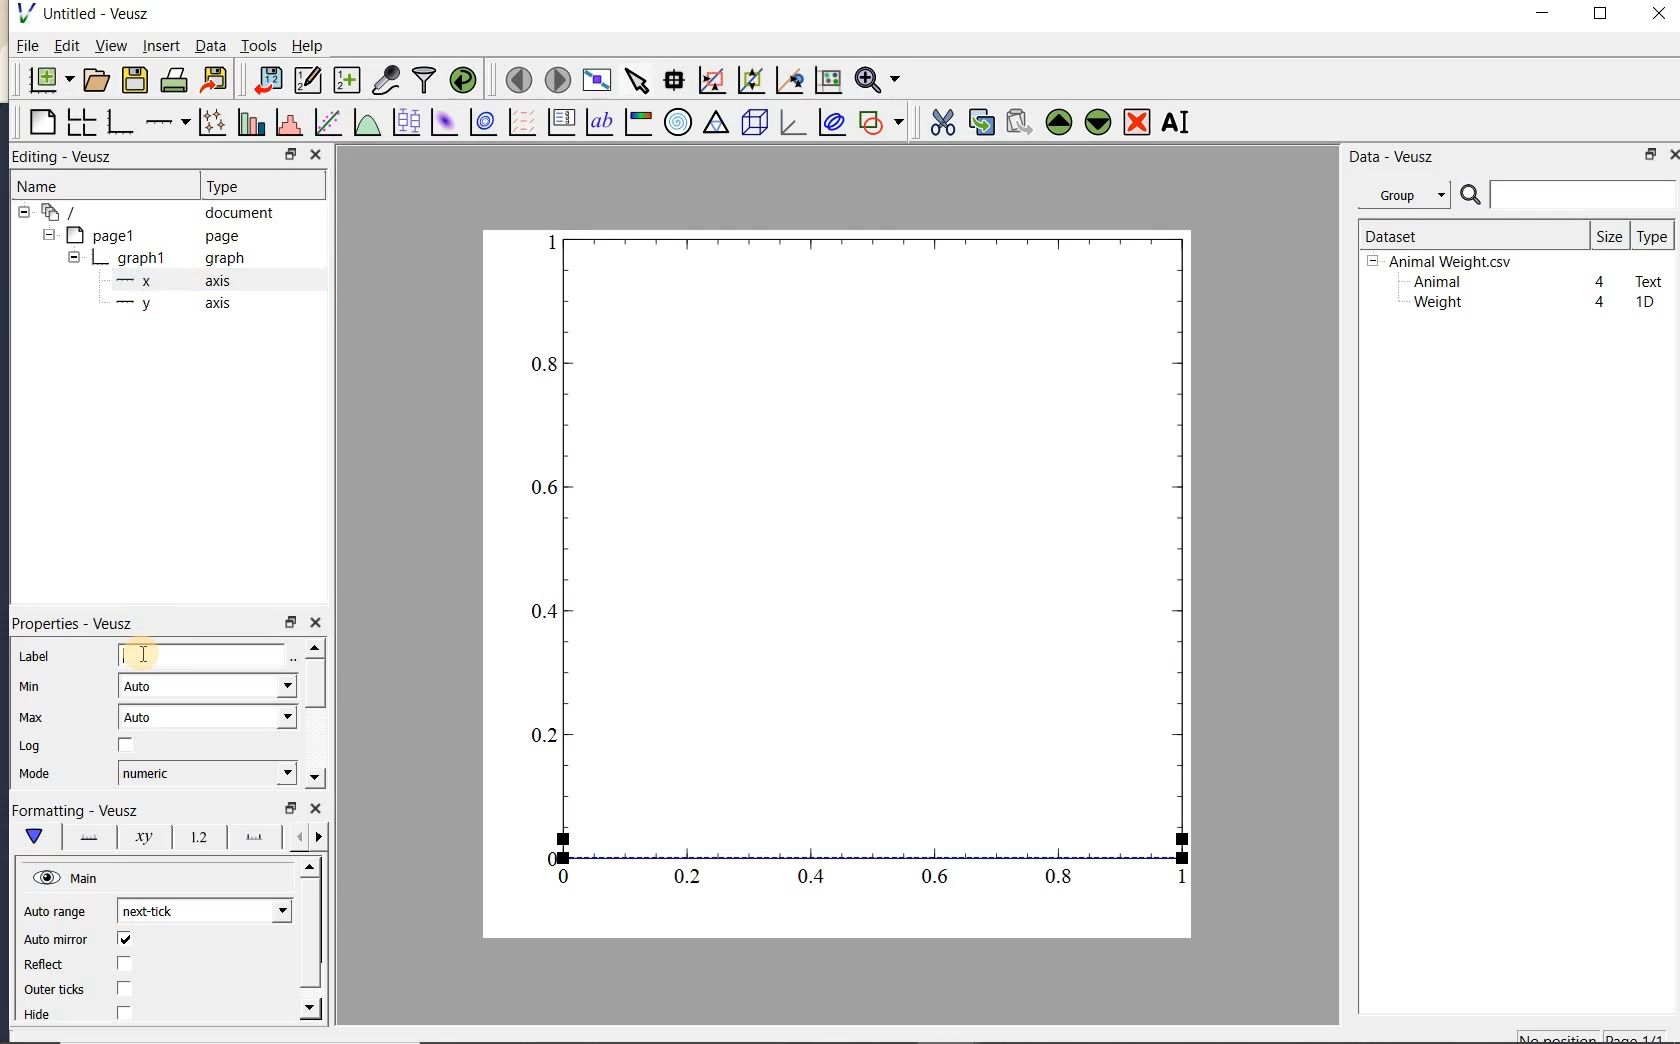  I want to click on field, so click(204, 657).